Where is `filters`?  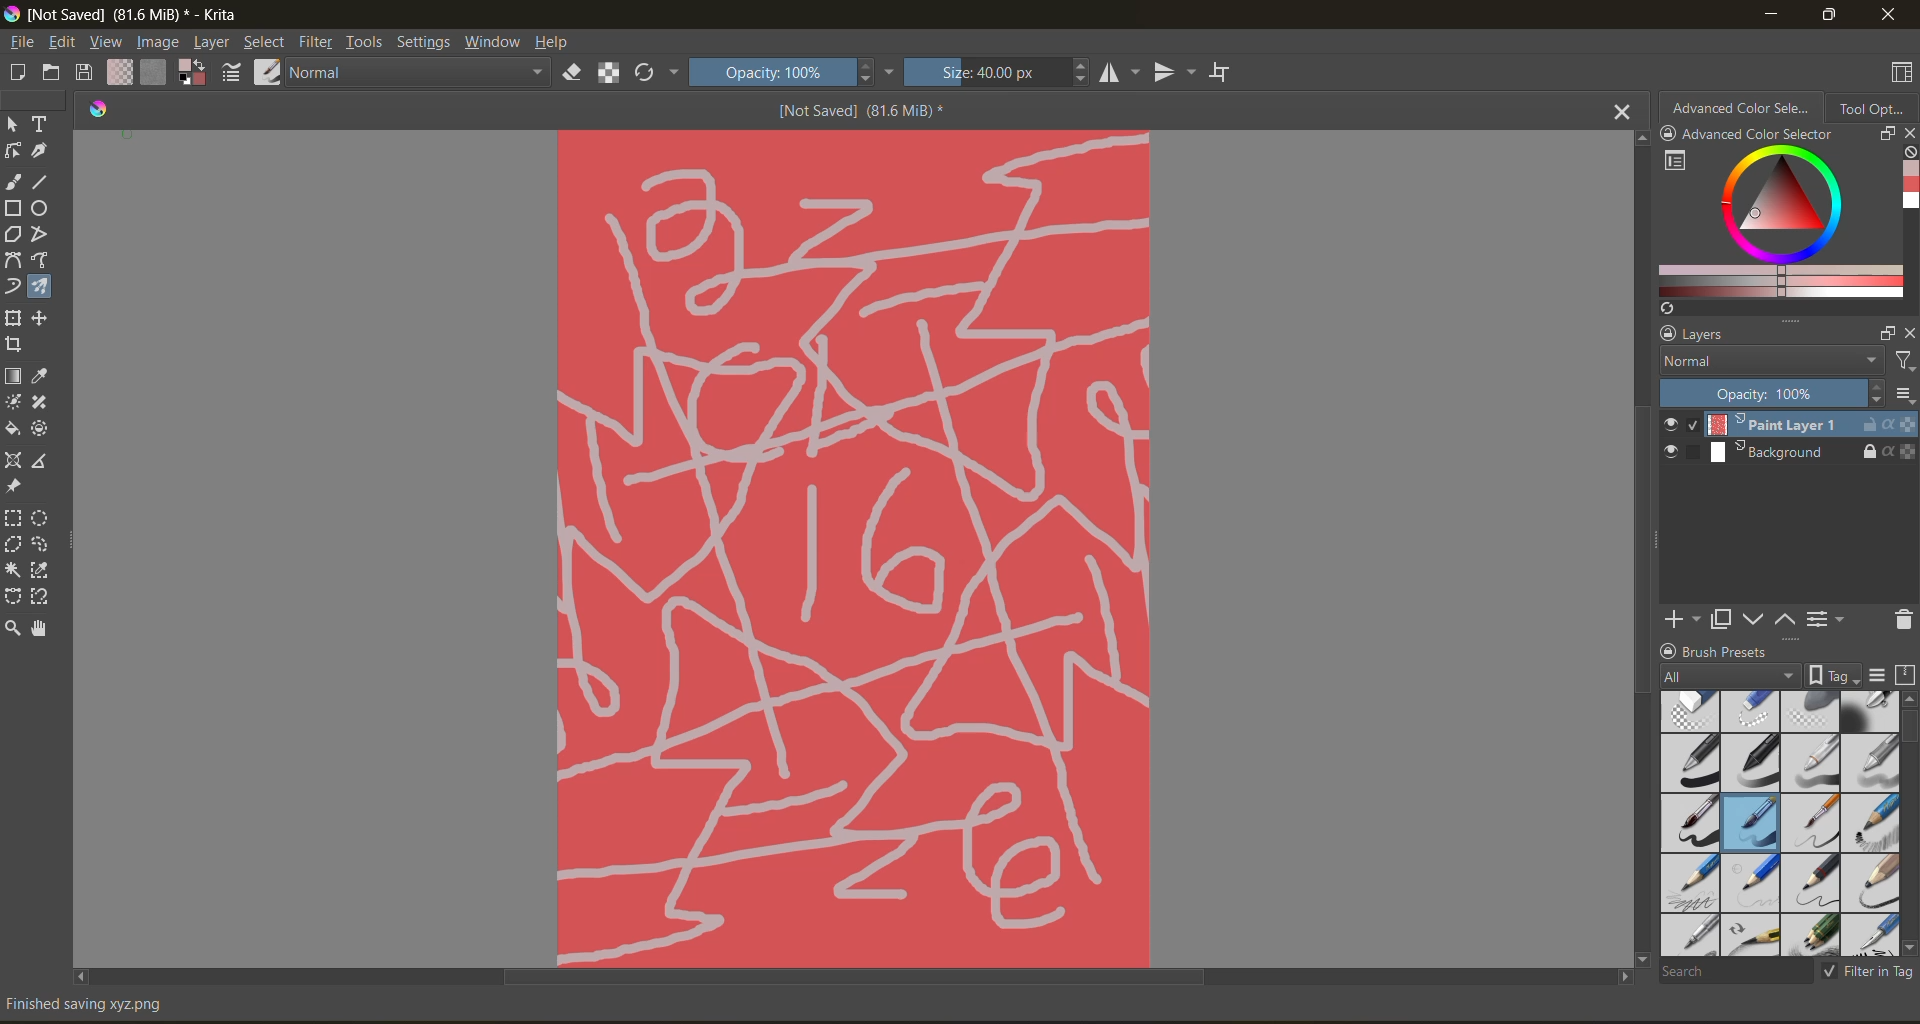 filters is located at coordinates (1903, 362).